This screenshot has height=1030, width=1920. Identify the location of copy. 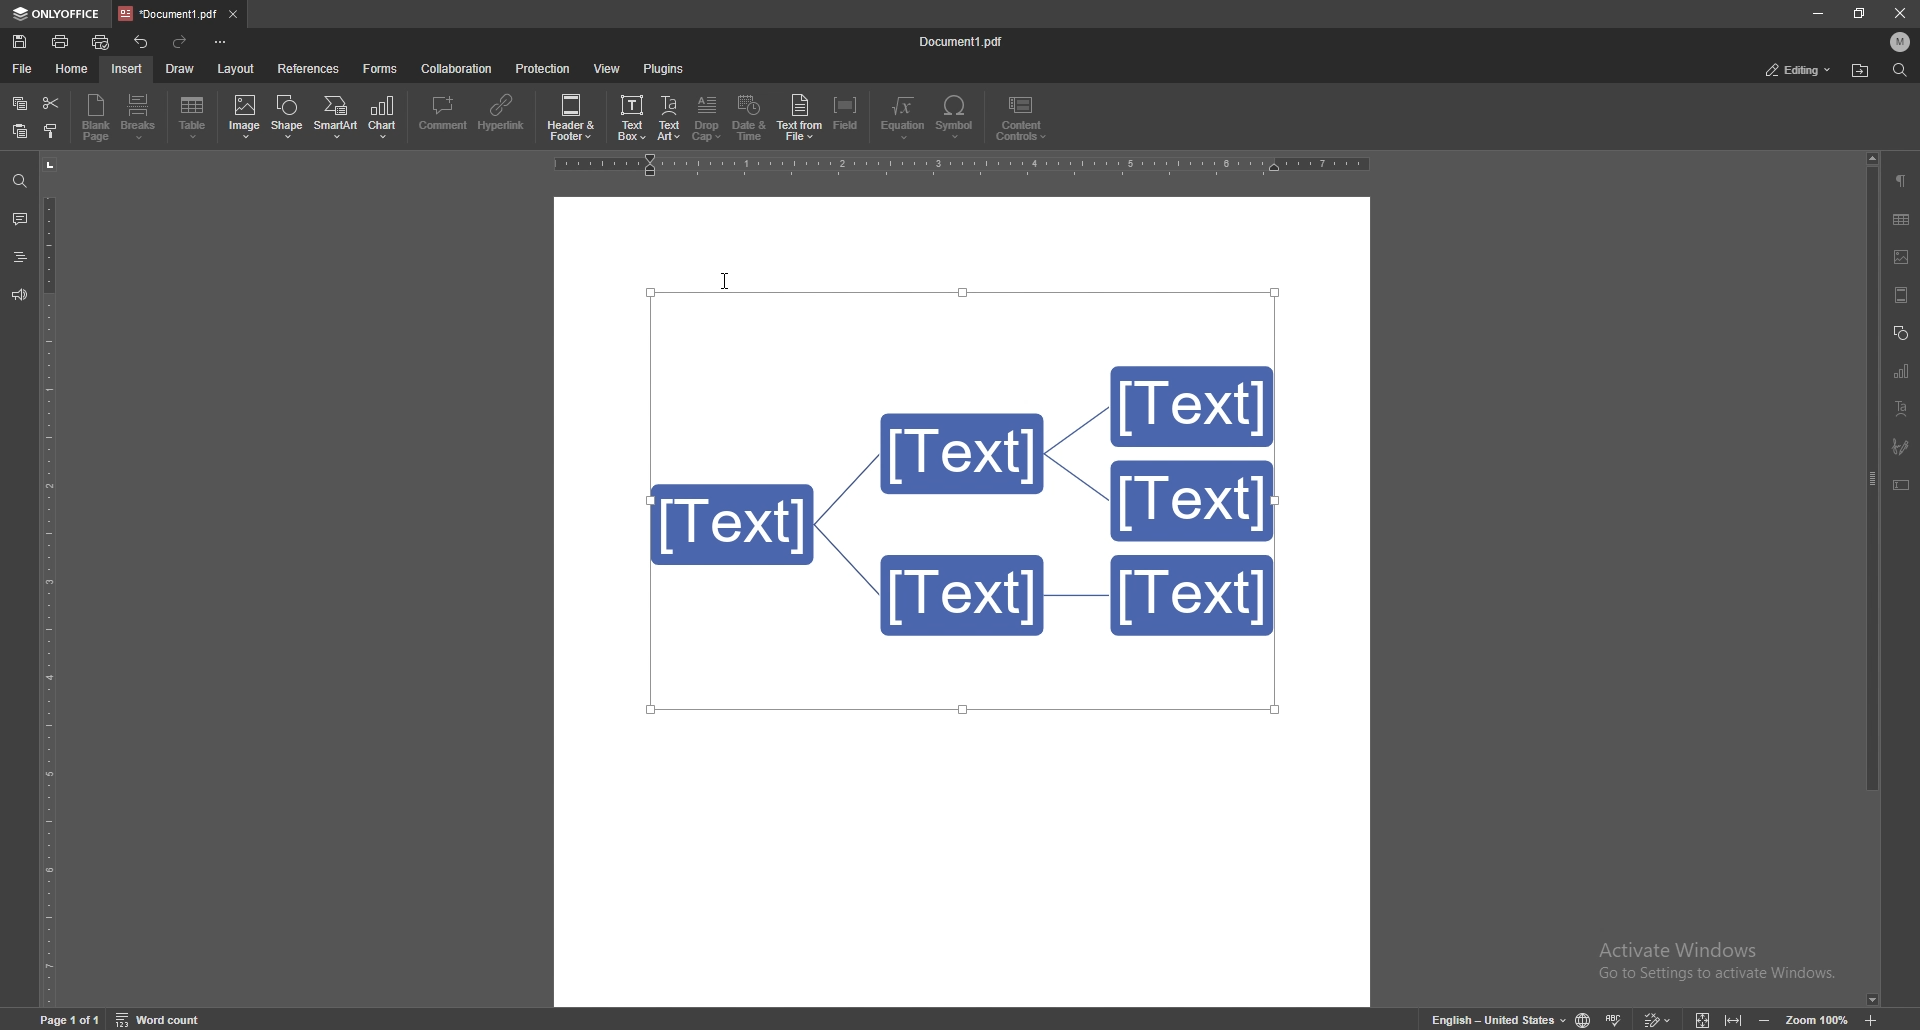
(20, 103).